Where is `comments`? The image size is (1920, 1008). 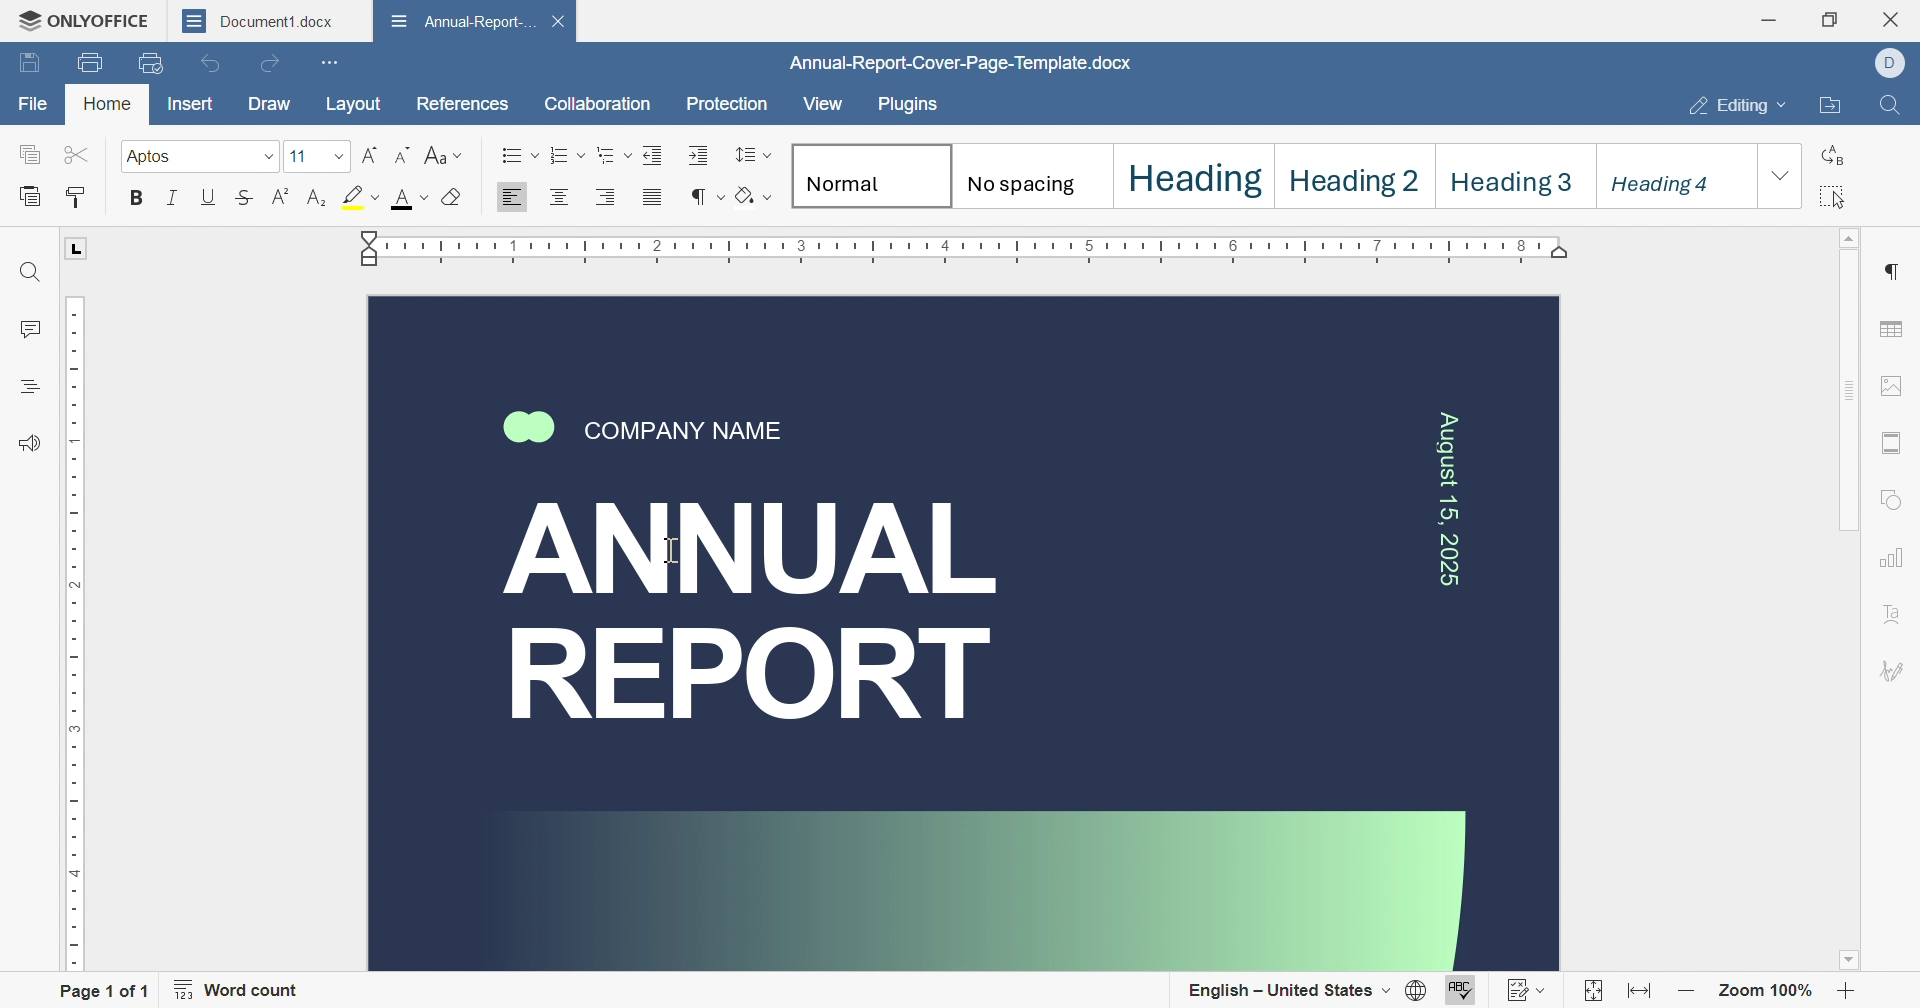
comments is located at coordinates (29, 326).